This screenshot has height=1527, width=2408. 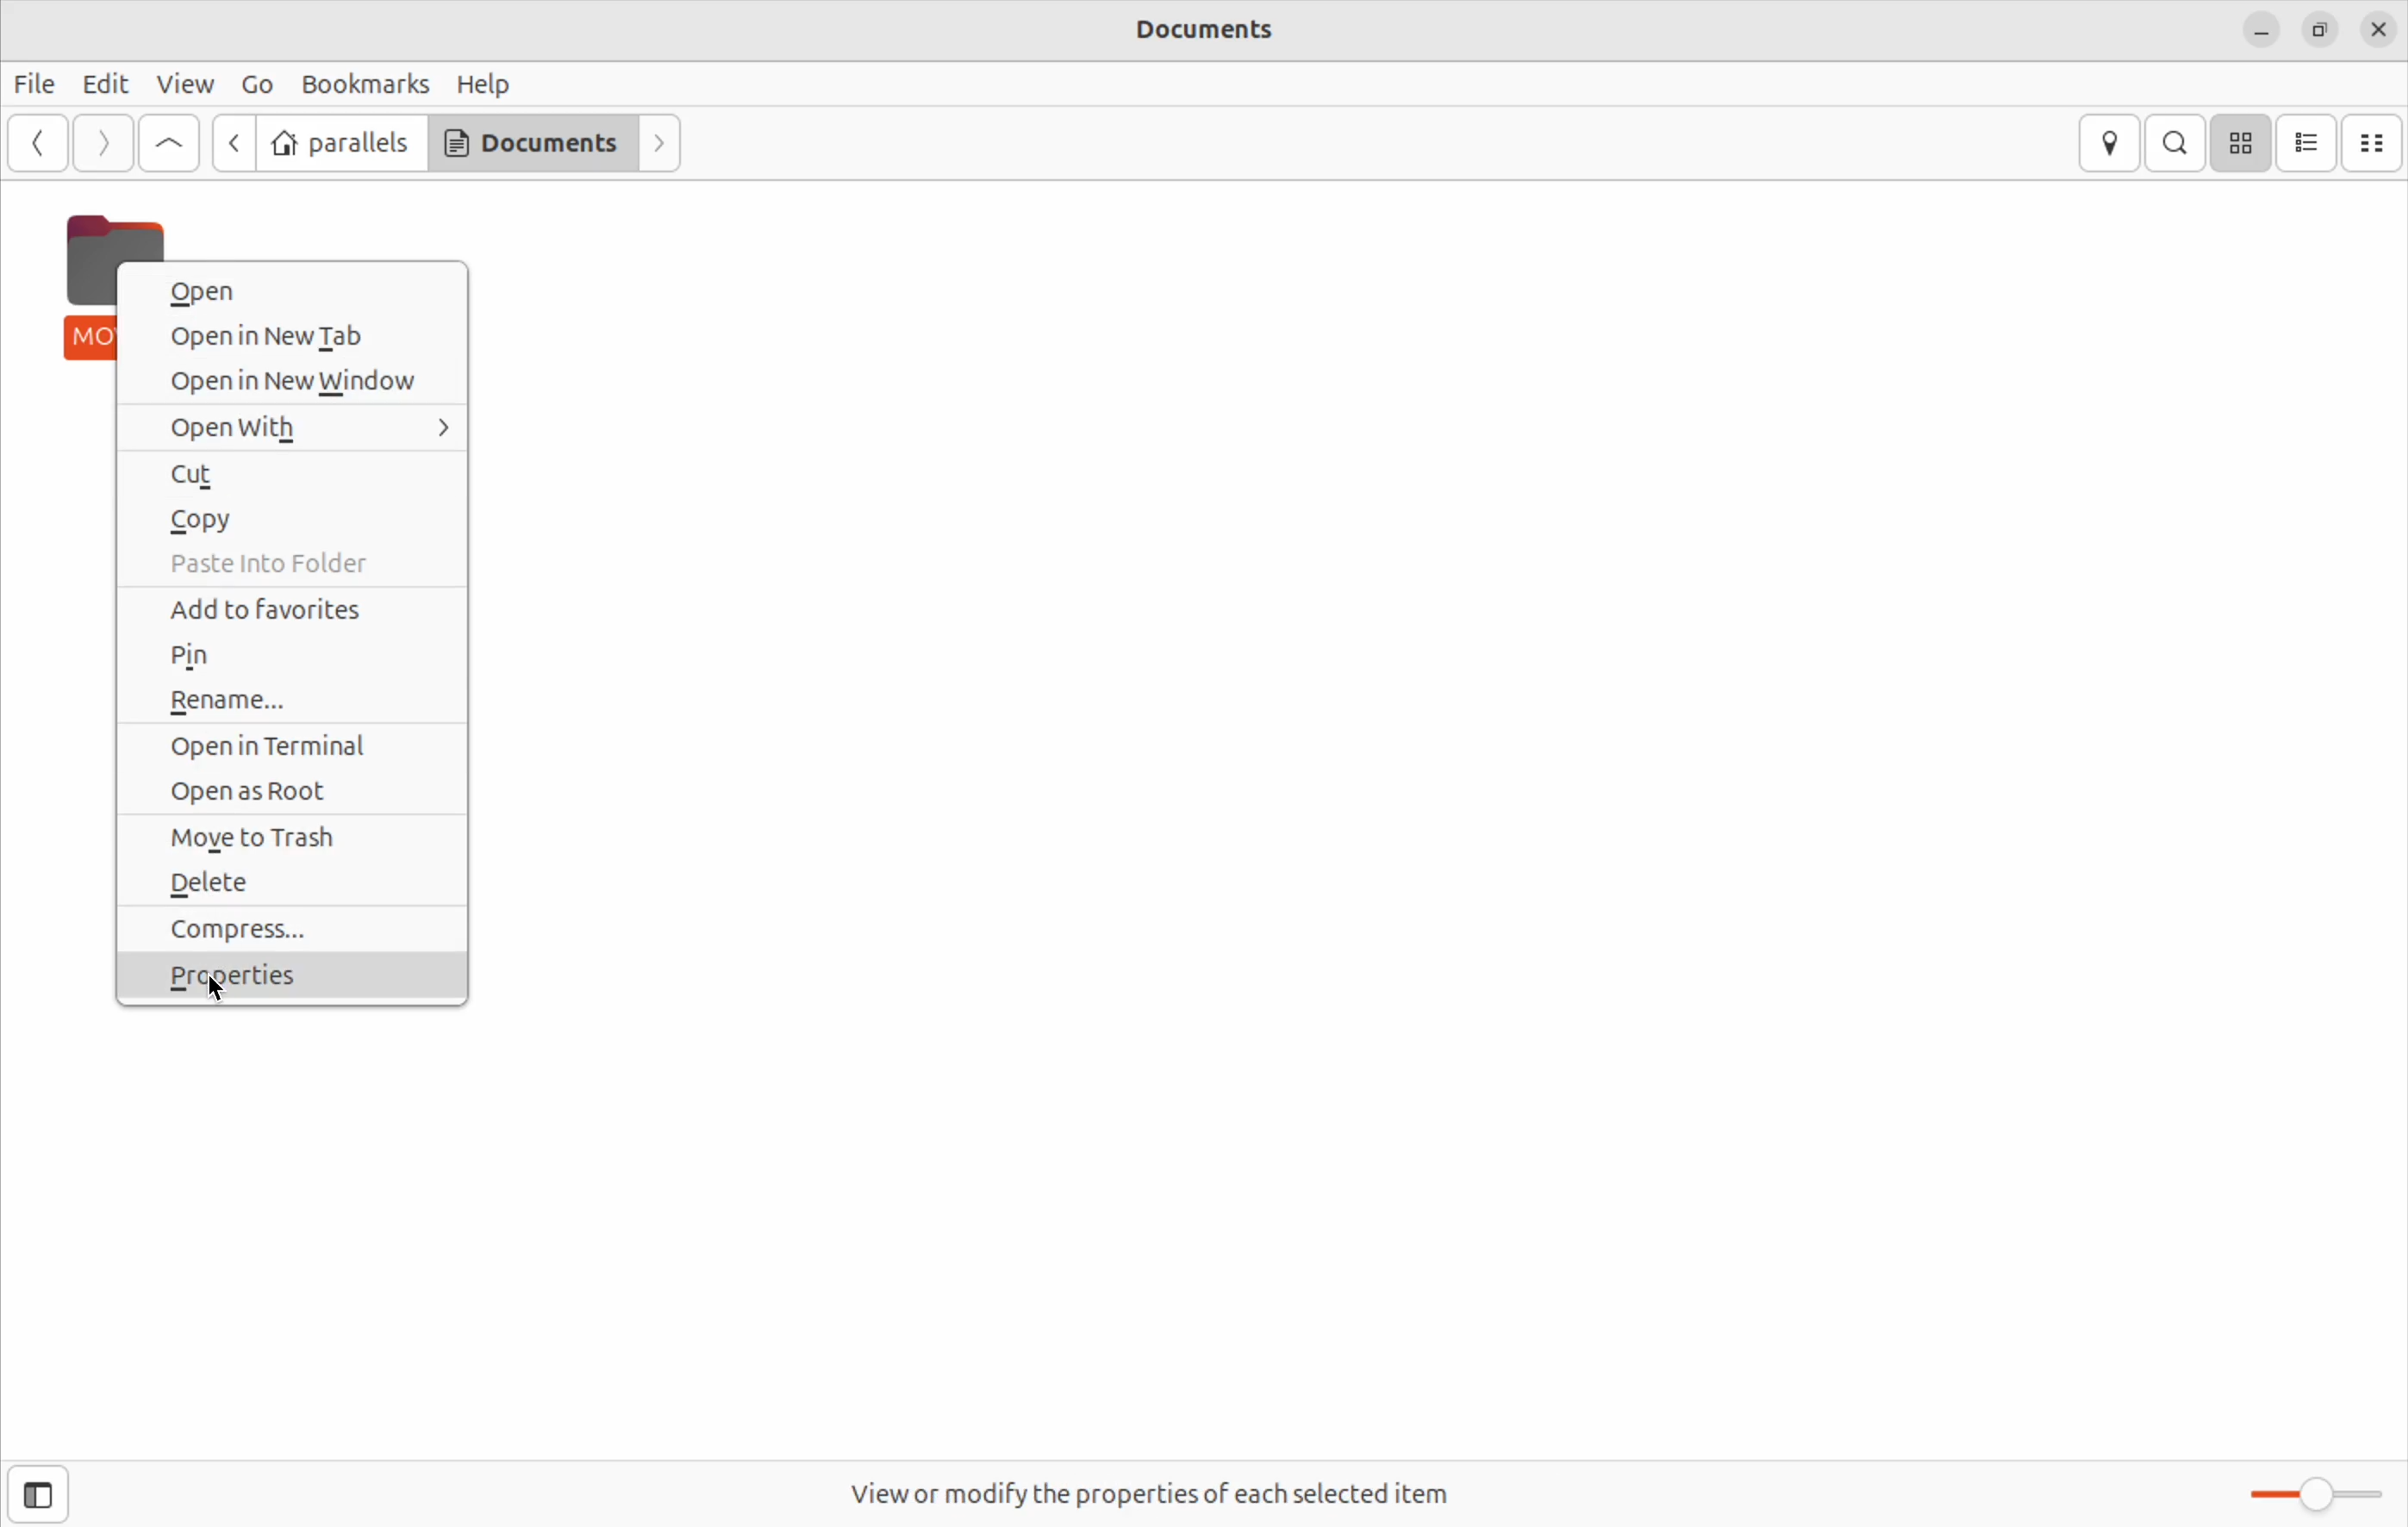 I want to click on minimize, so click(x=2261, y=27).